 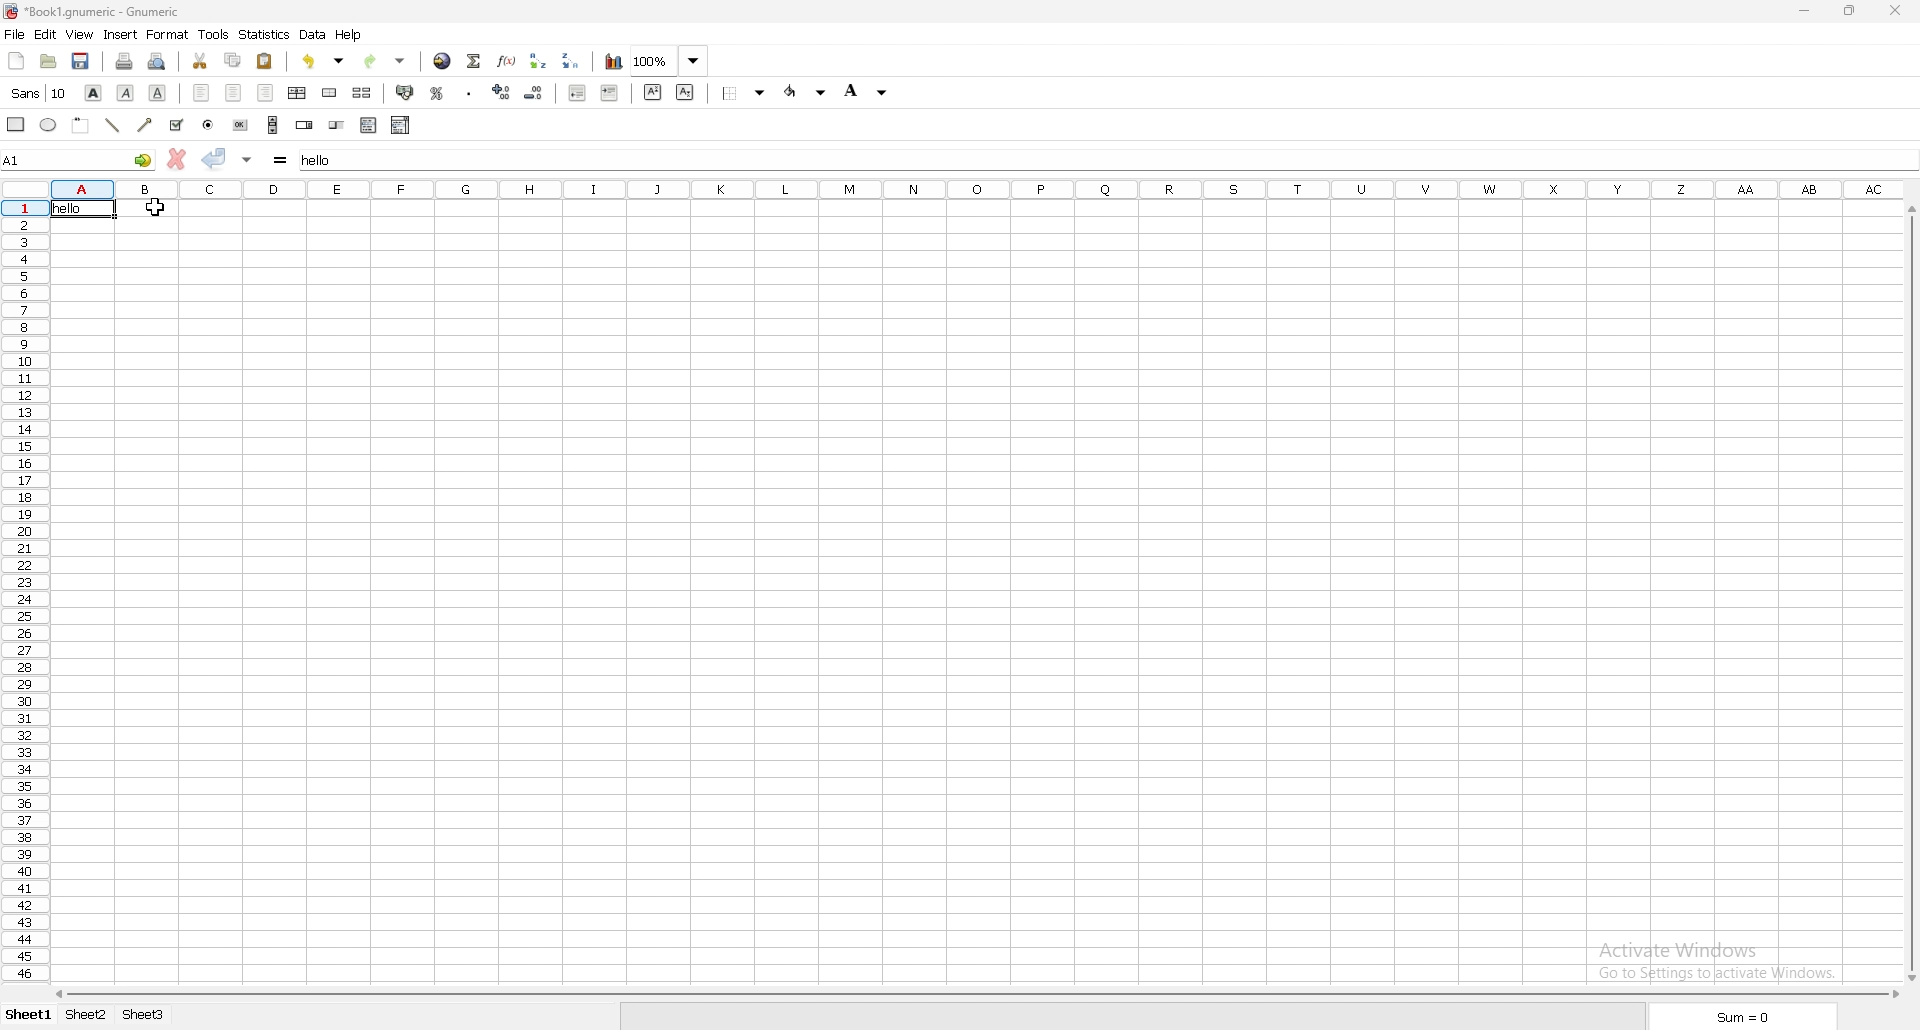 What do you see at coordinates (439, 92) in the screenshot?
I see `percentage` at bounding box center [439, 92].